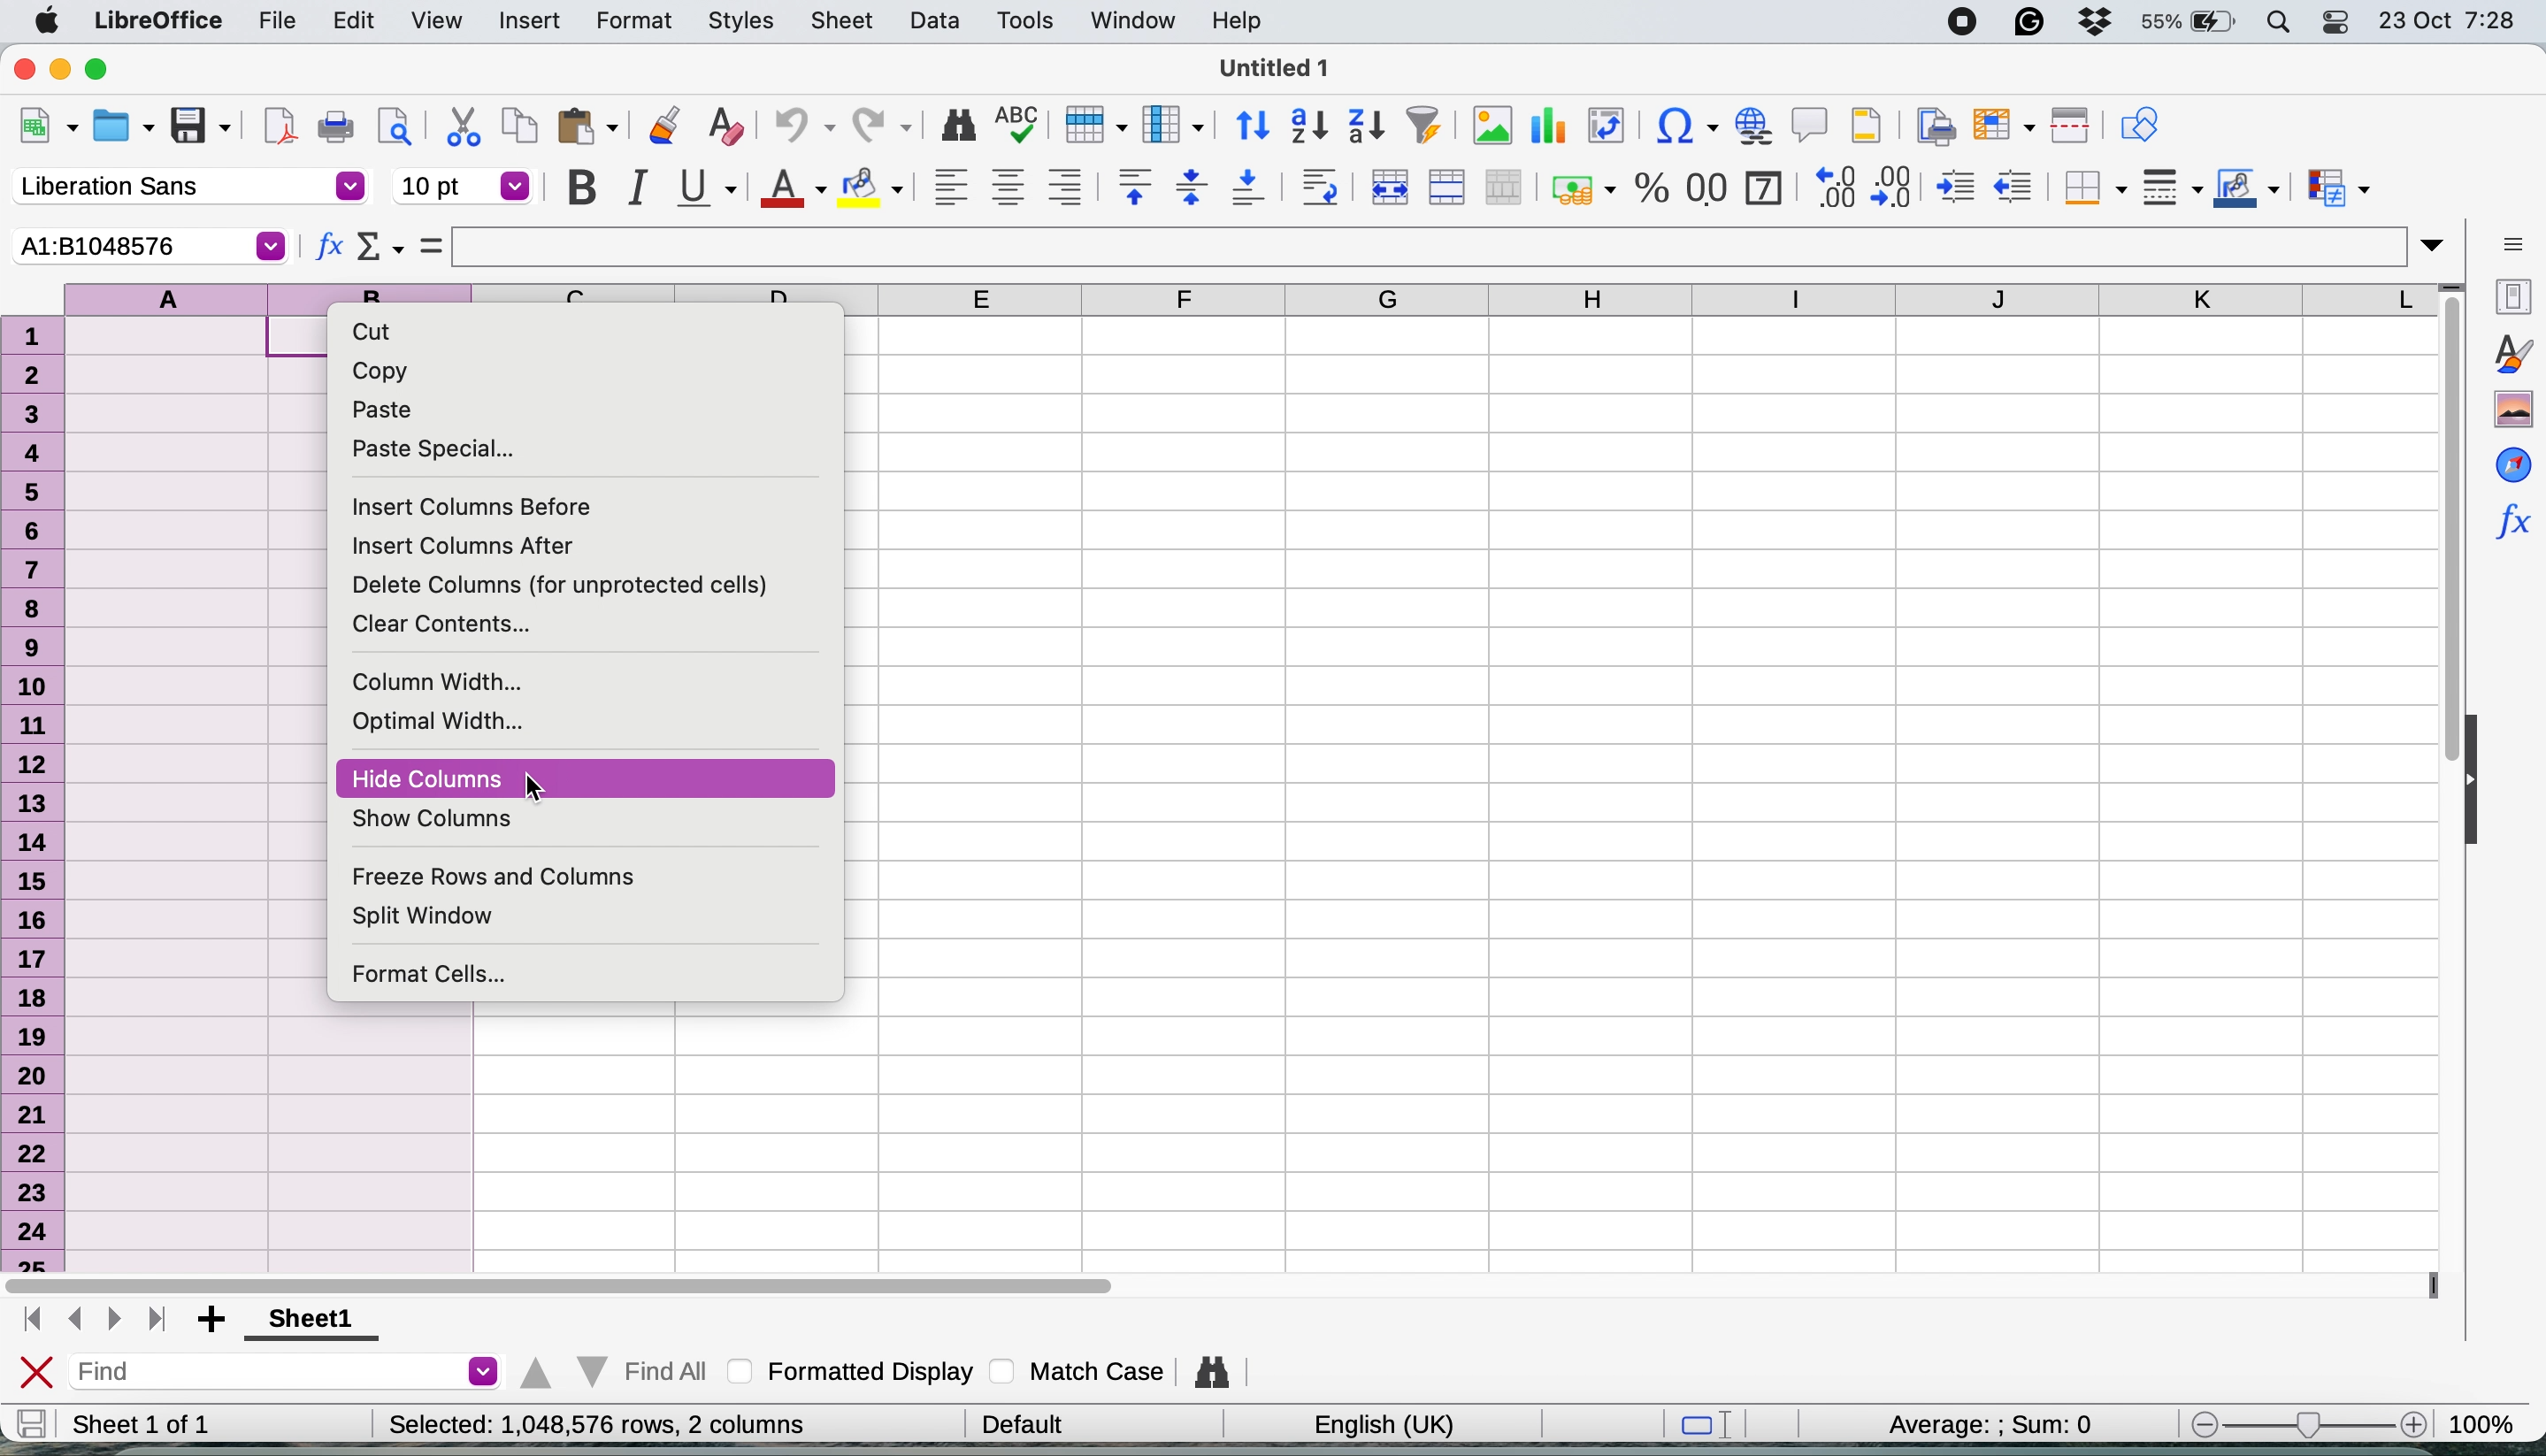 This screenshot has width=2546, height=1456. Describe the element at coordinates (1683, 126) in the screenshot. I see `insert special characters` at that location.